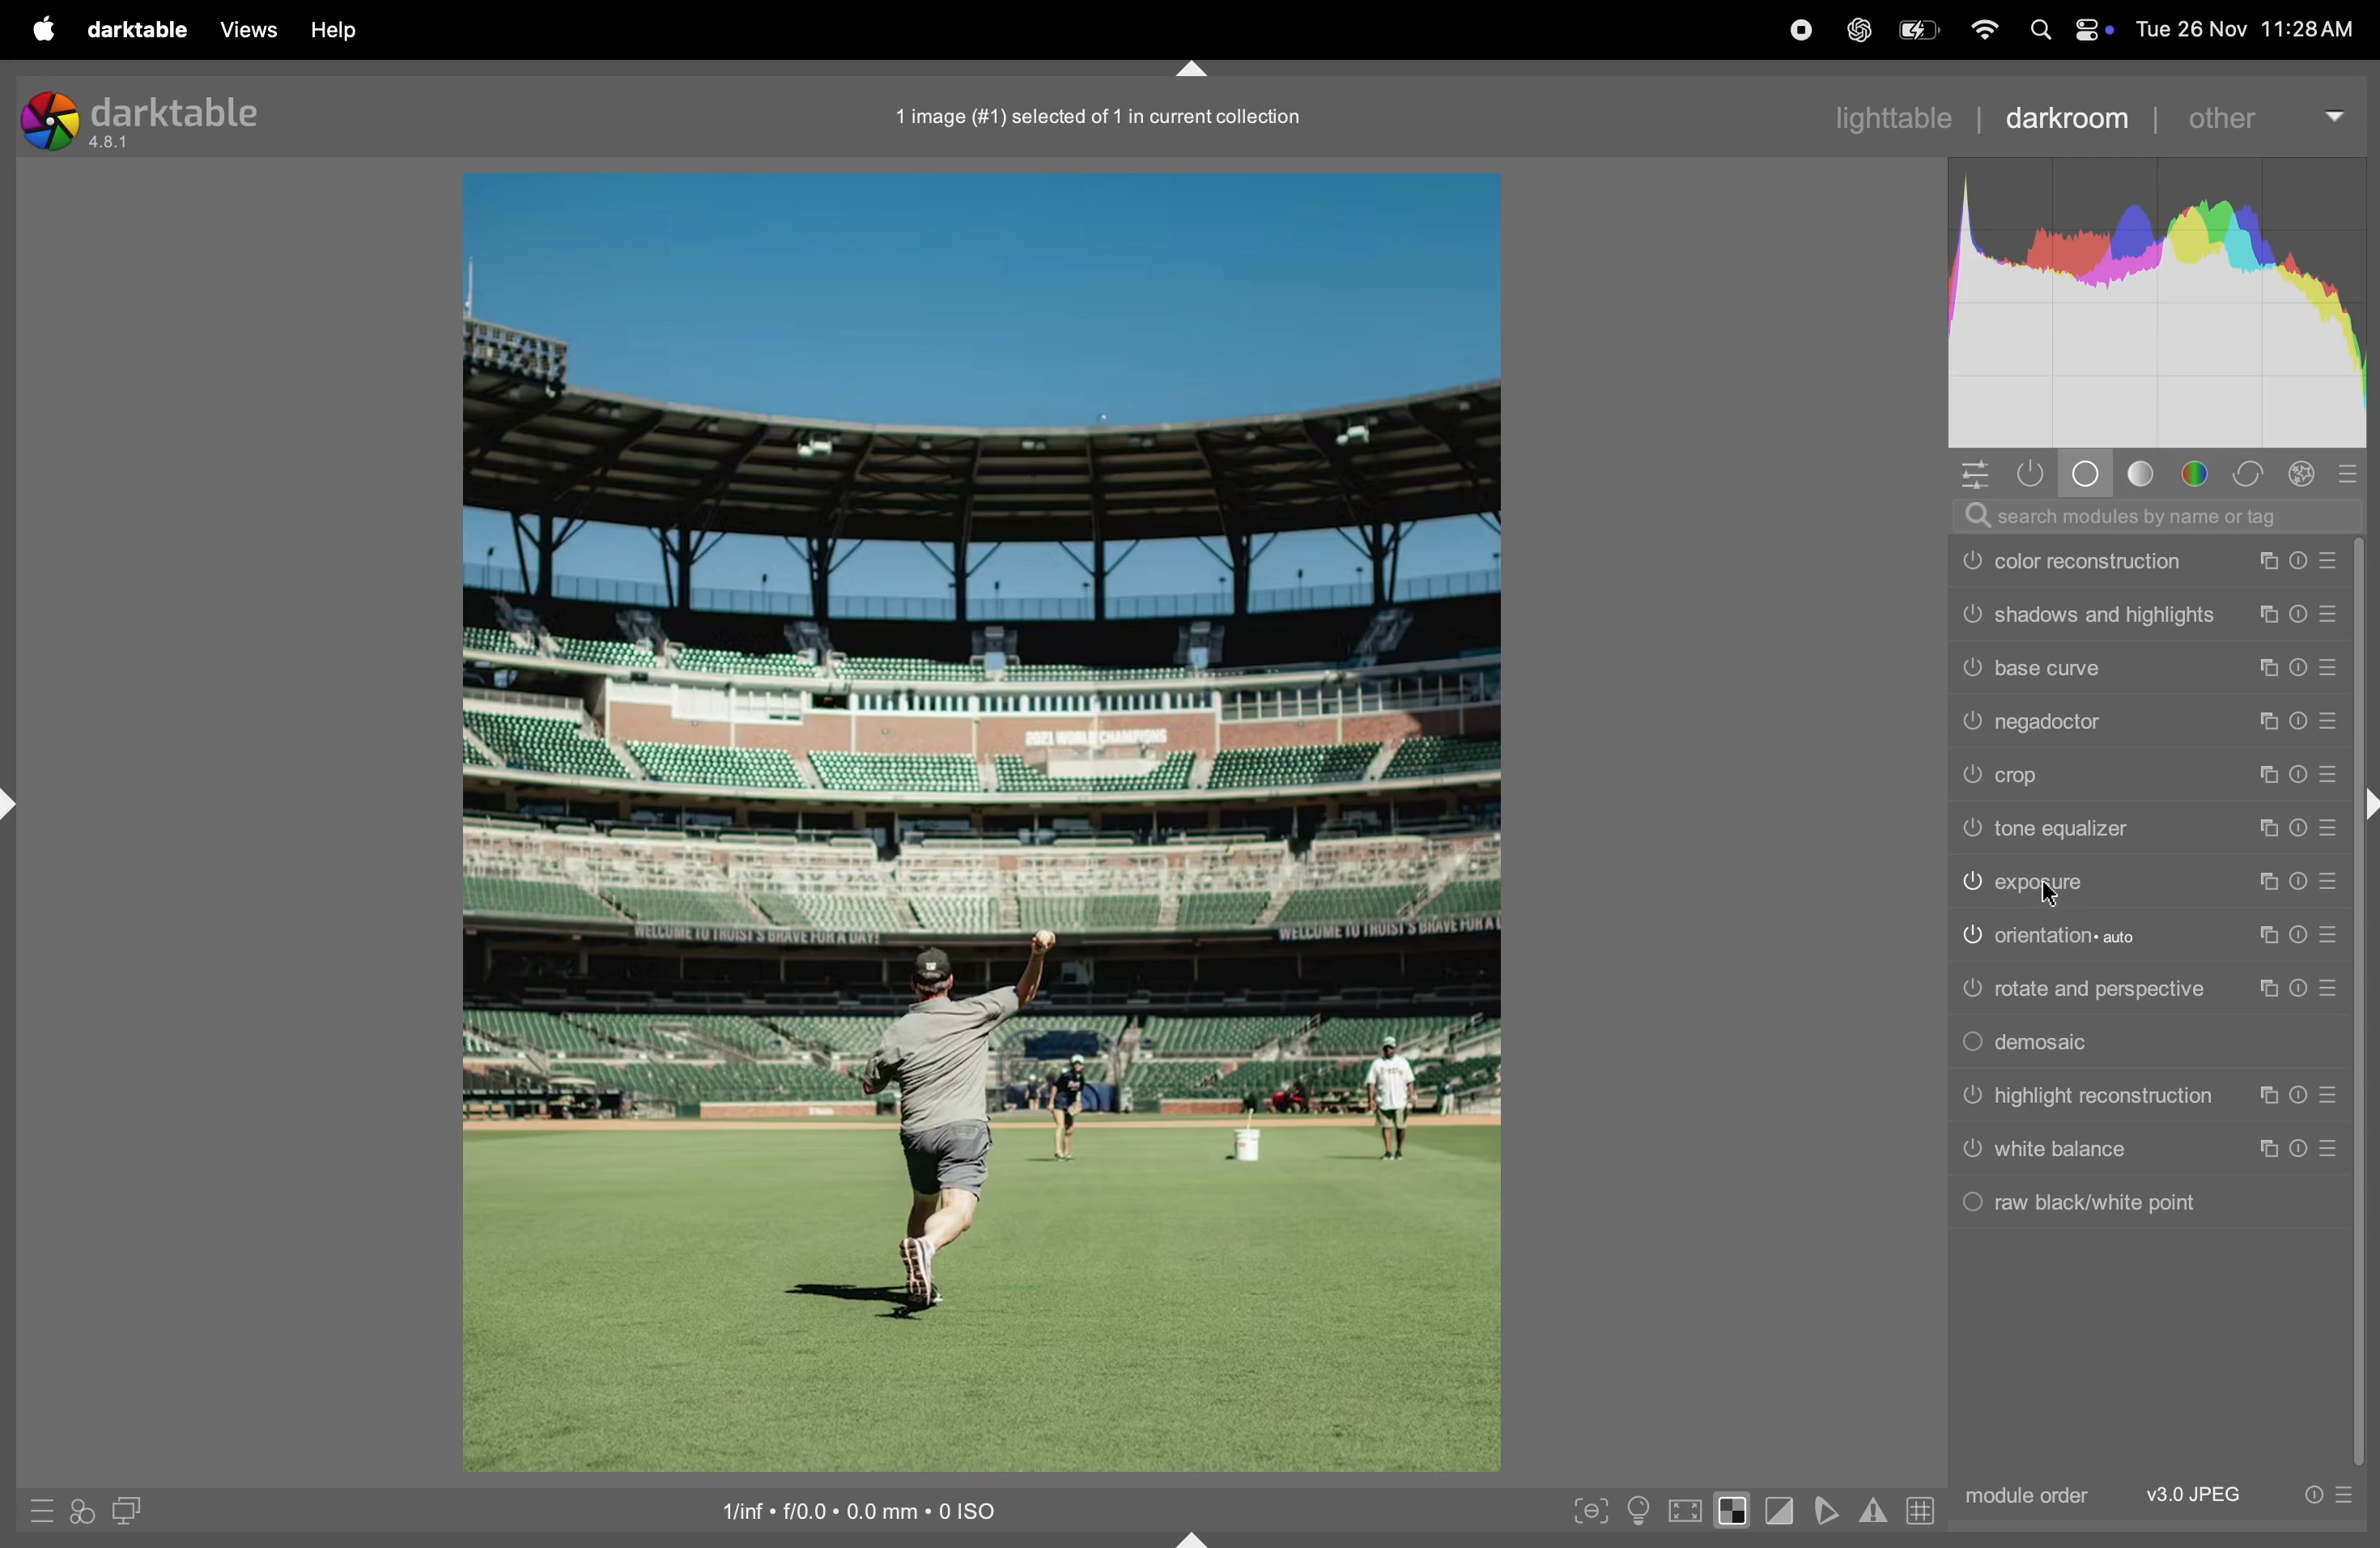 The width and height of the screenshot is (2380, 1548). What do you see at coordinates (2251, 118) in the screenshot?
I see `other` at bounding box center [2251, 118].